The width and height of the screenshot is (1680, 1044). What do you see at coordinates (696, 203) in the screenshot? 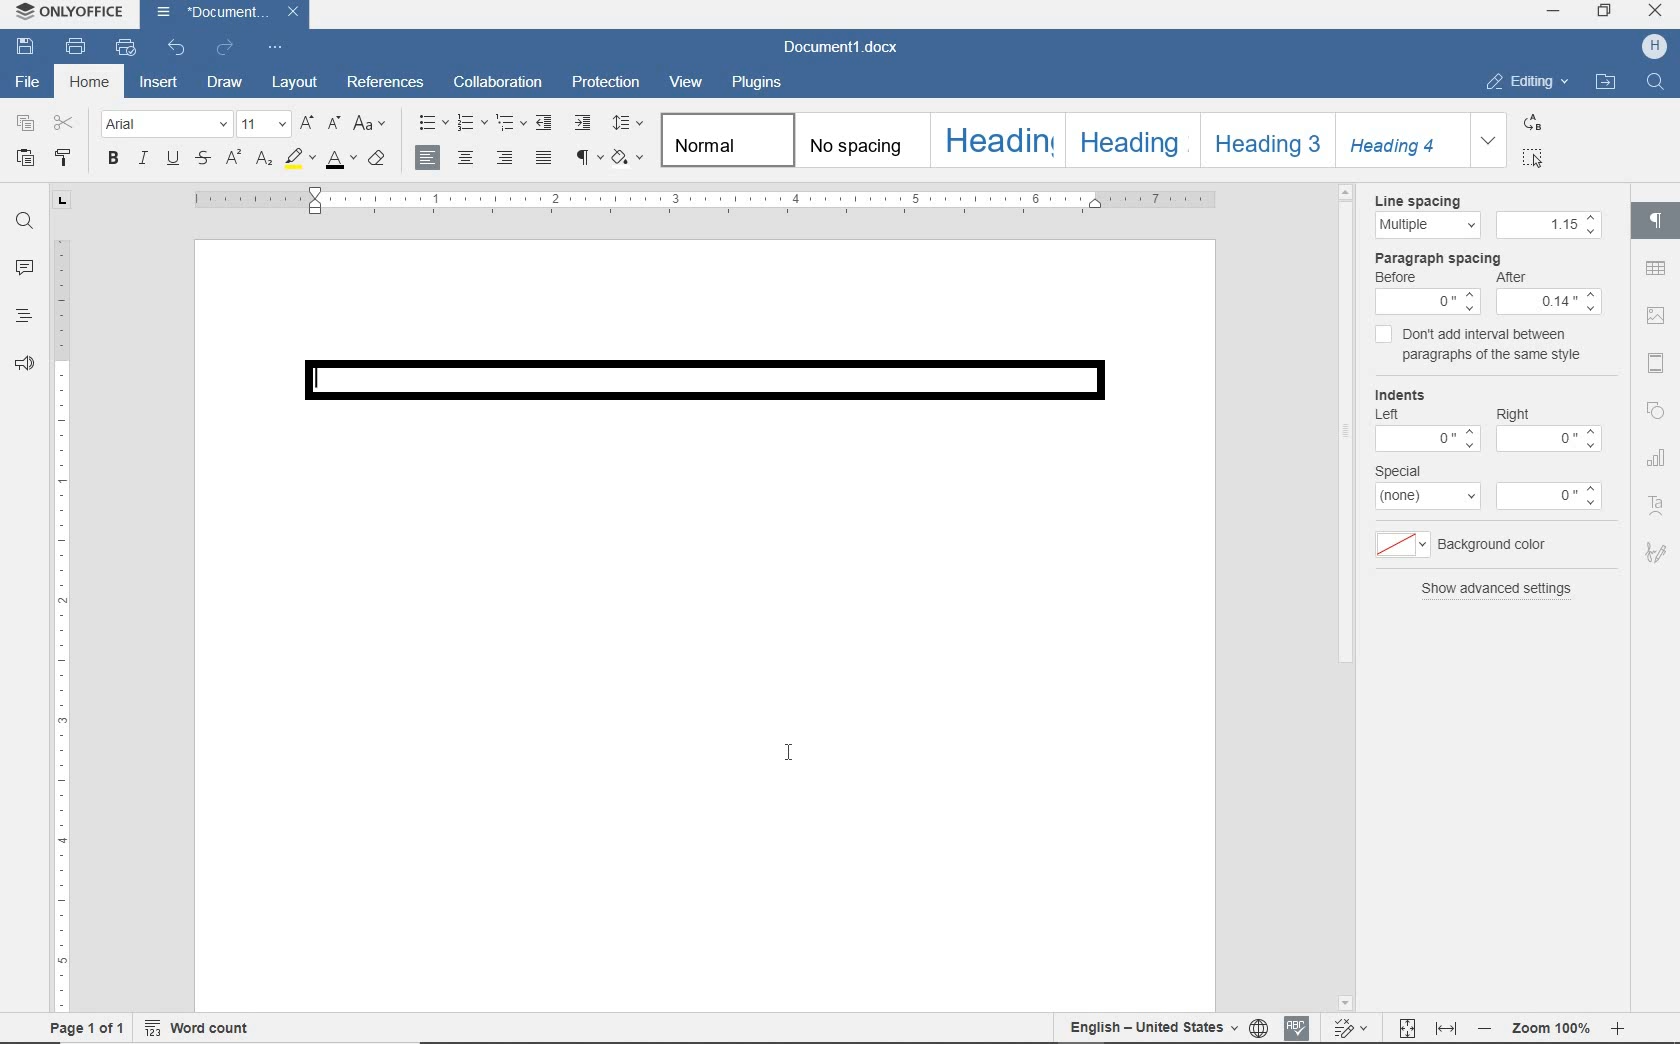
I see `ruler` at bounding box center [696, 203].